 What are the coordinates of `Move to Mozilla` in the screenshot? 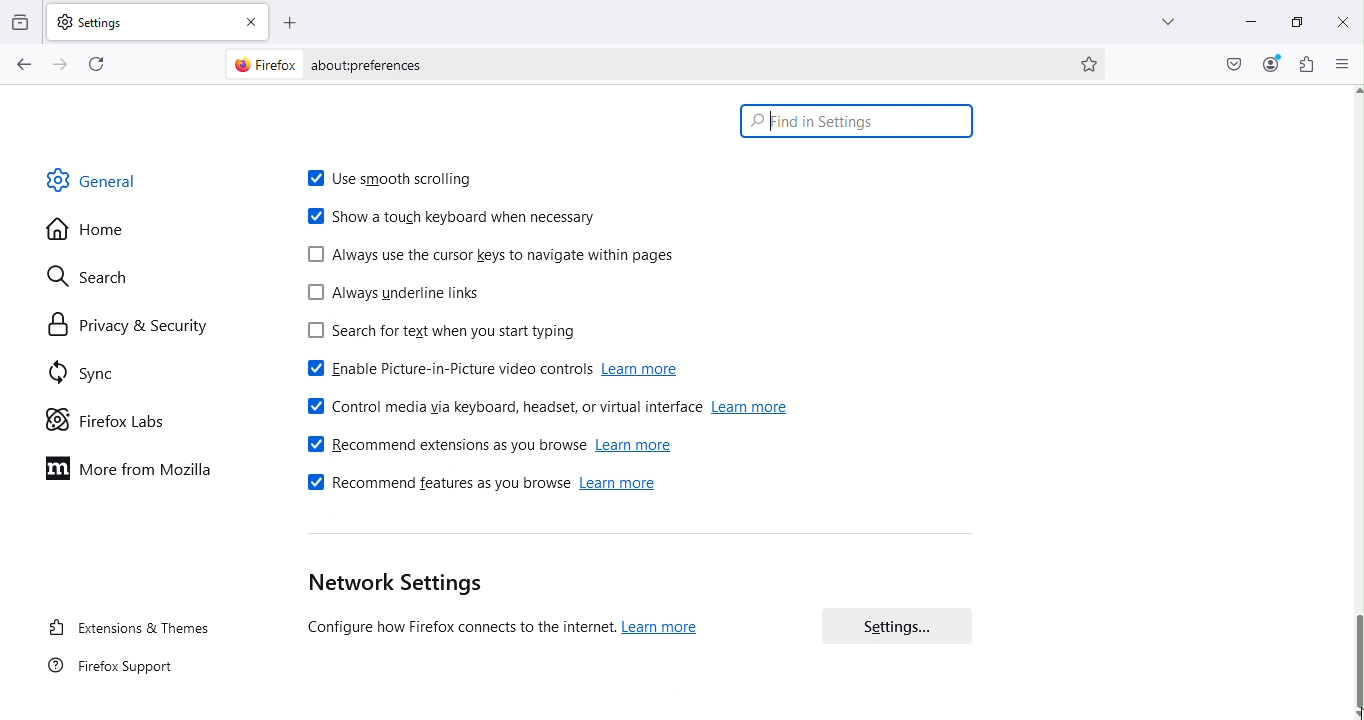 It's located at (134, 467).